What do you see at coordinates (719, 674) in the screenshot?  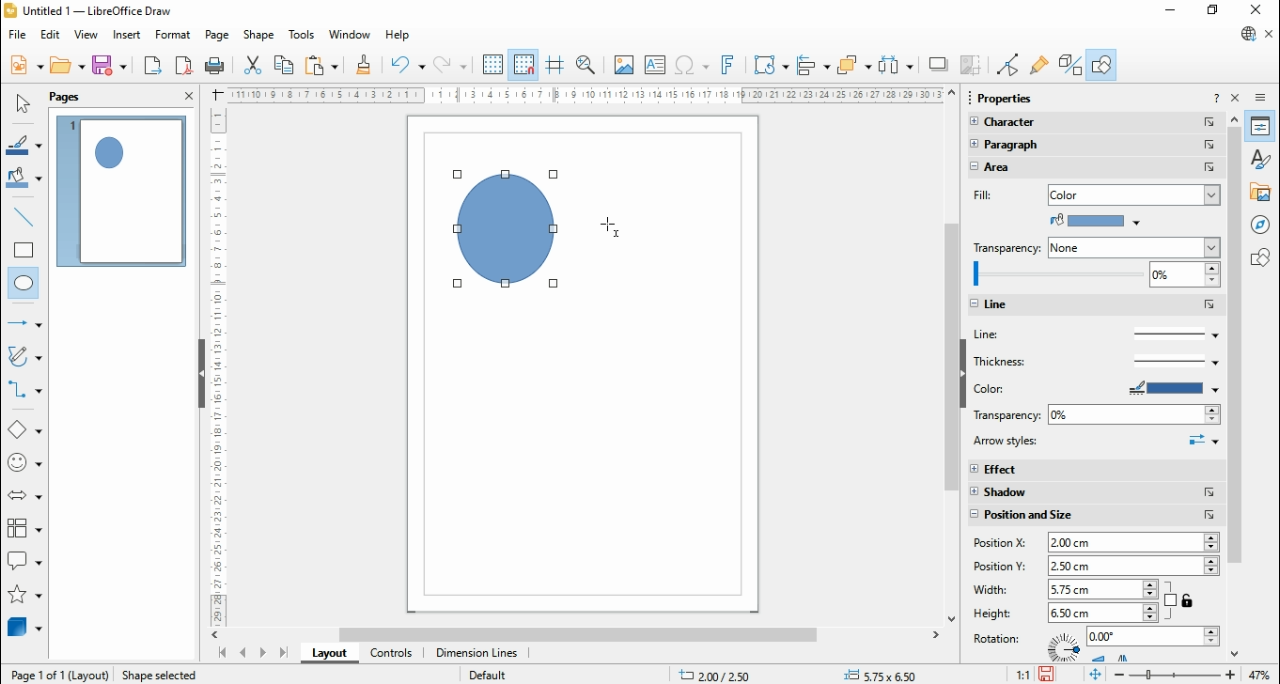 I see ` .11.58/ 13.41` at bounding box center [719, 674].